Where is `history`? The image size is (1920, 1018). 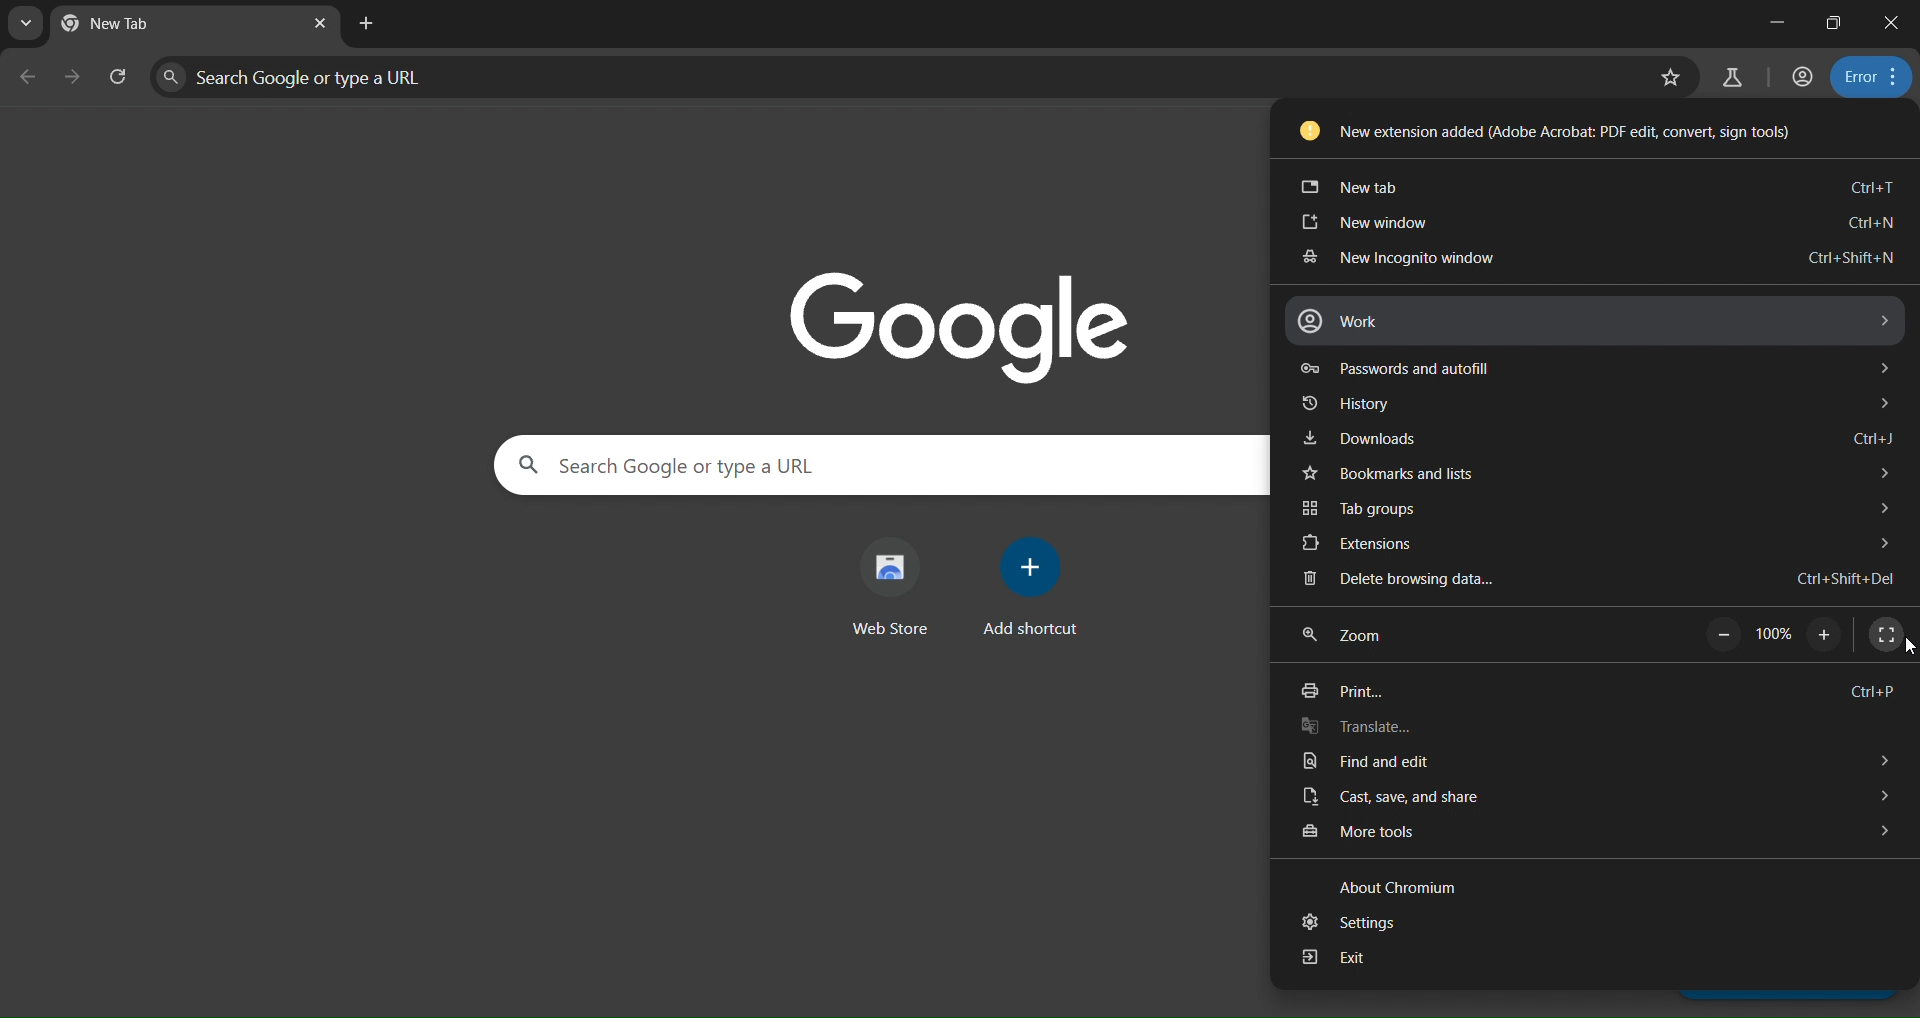 history is located at coordinates (1596, 401).